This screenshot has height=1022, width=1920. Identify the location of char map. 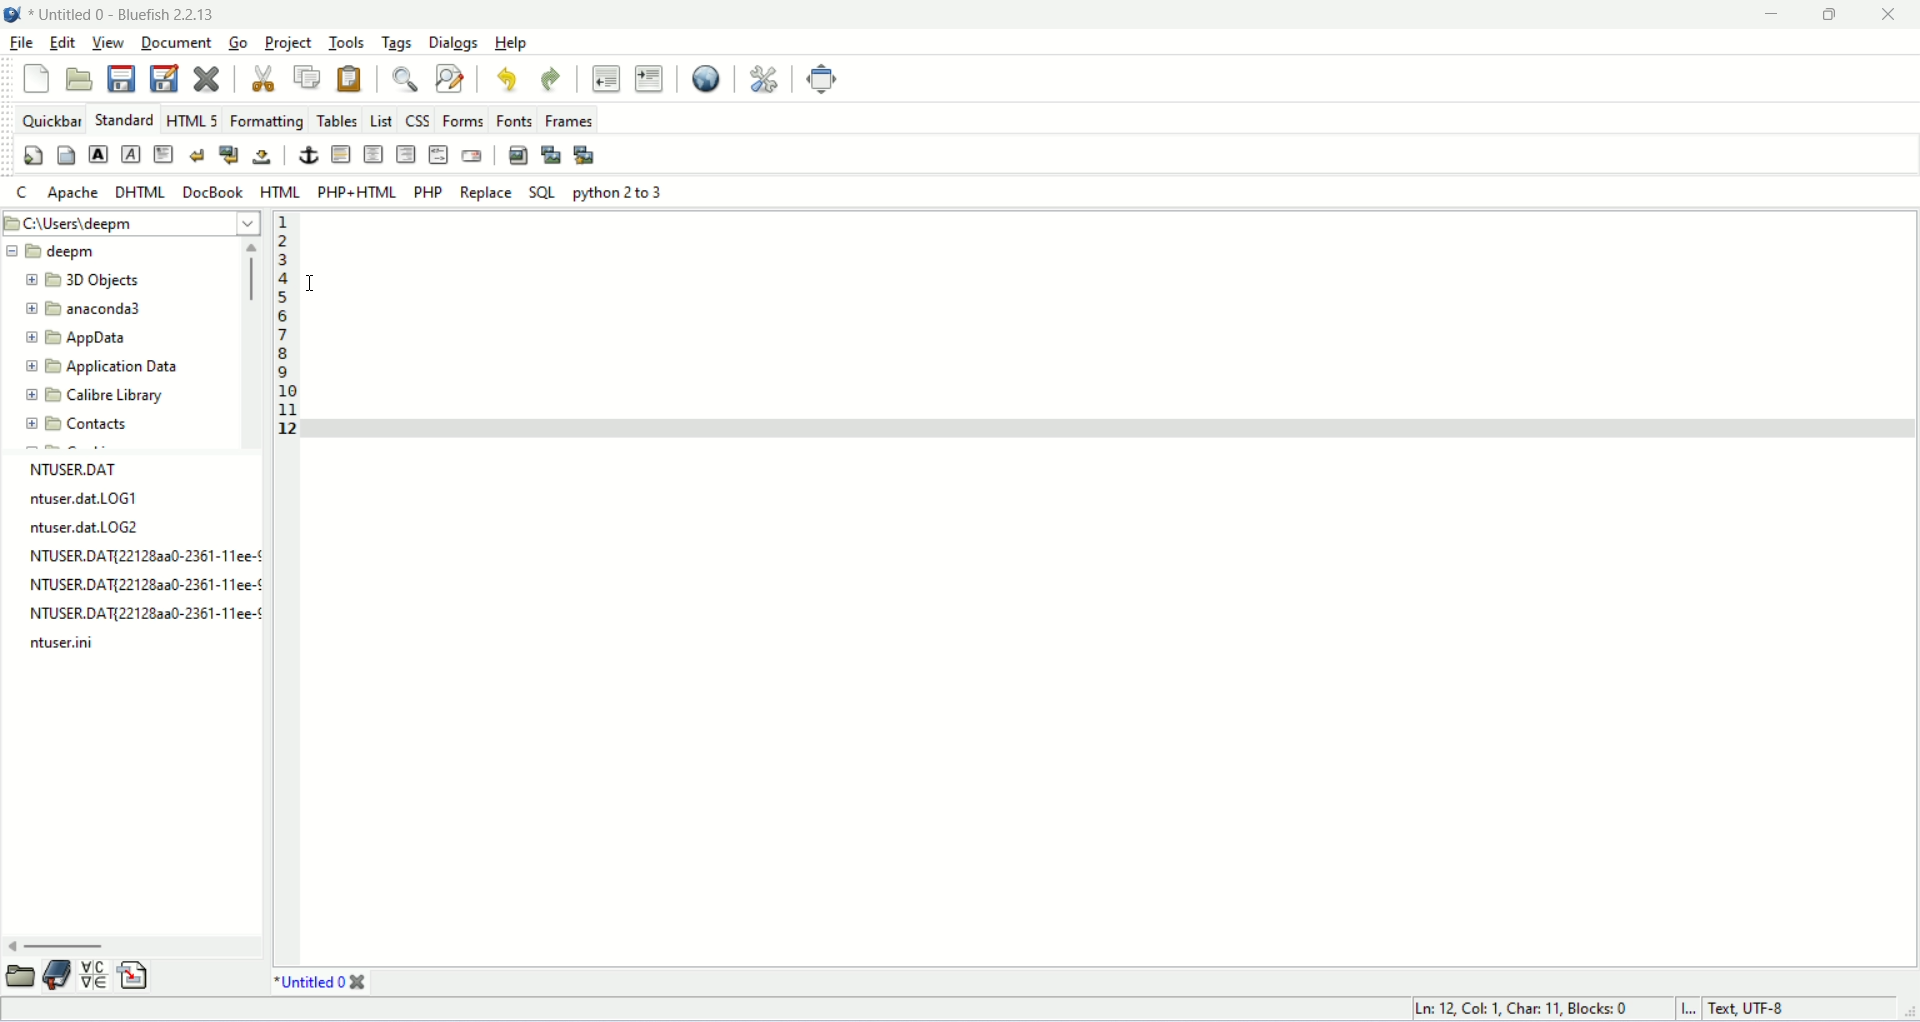
(96, 978).